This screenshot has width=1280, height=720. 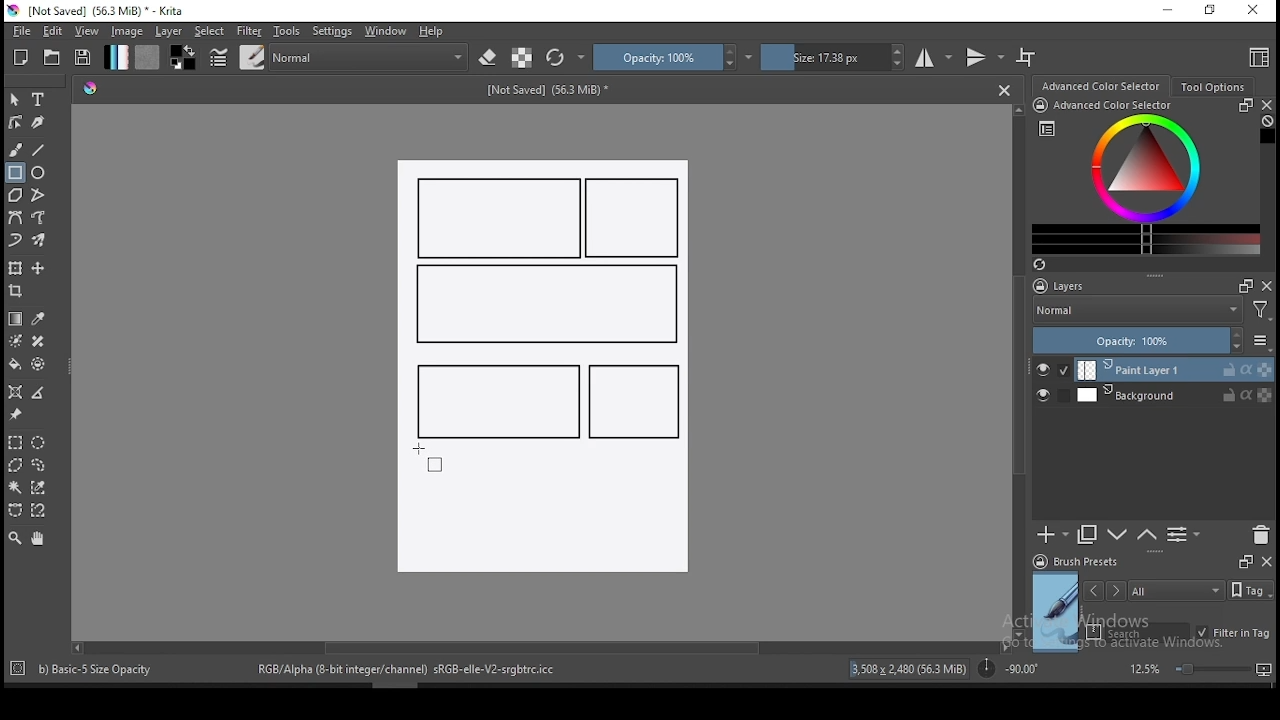 I want to click on tool options, so click(x=1214, y=87).